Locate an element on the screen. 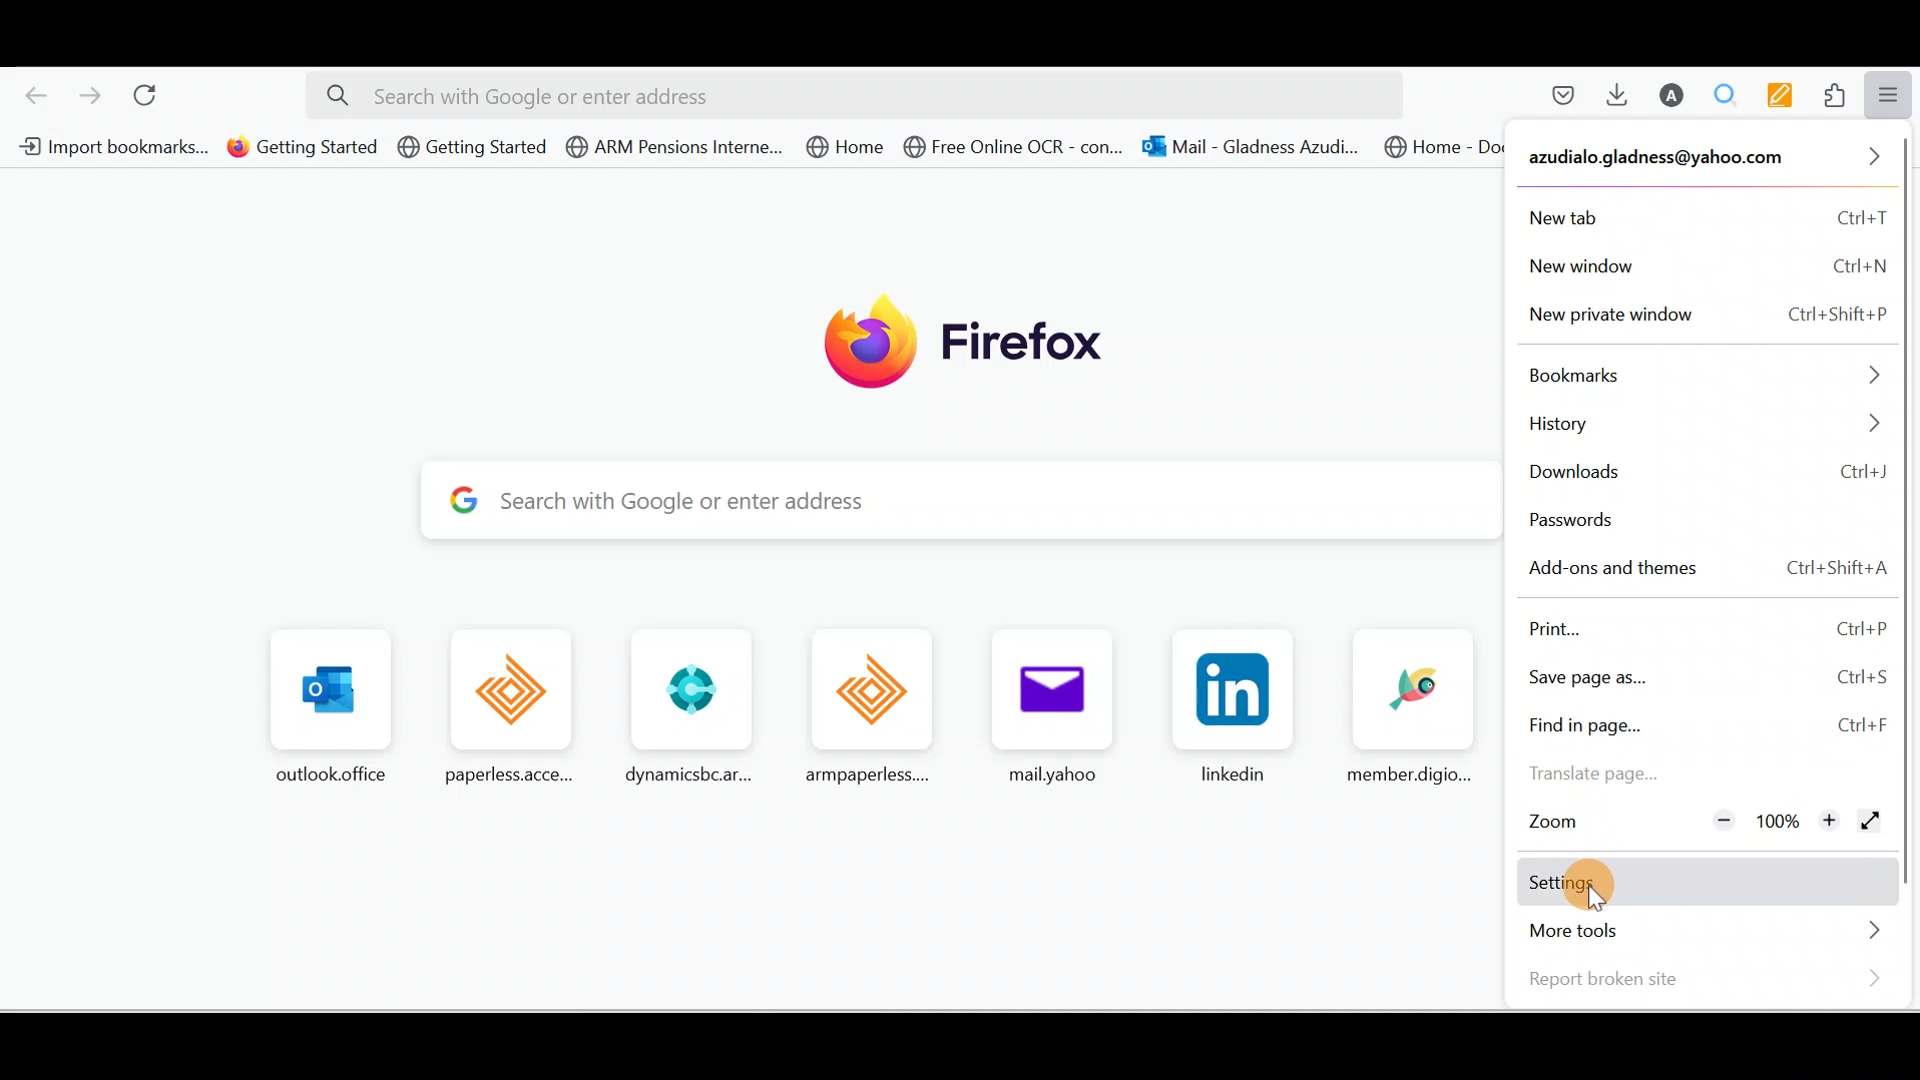 The image size is (1920, 1080). Multiple search and highlight is located at coordinates (1731, 95).